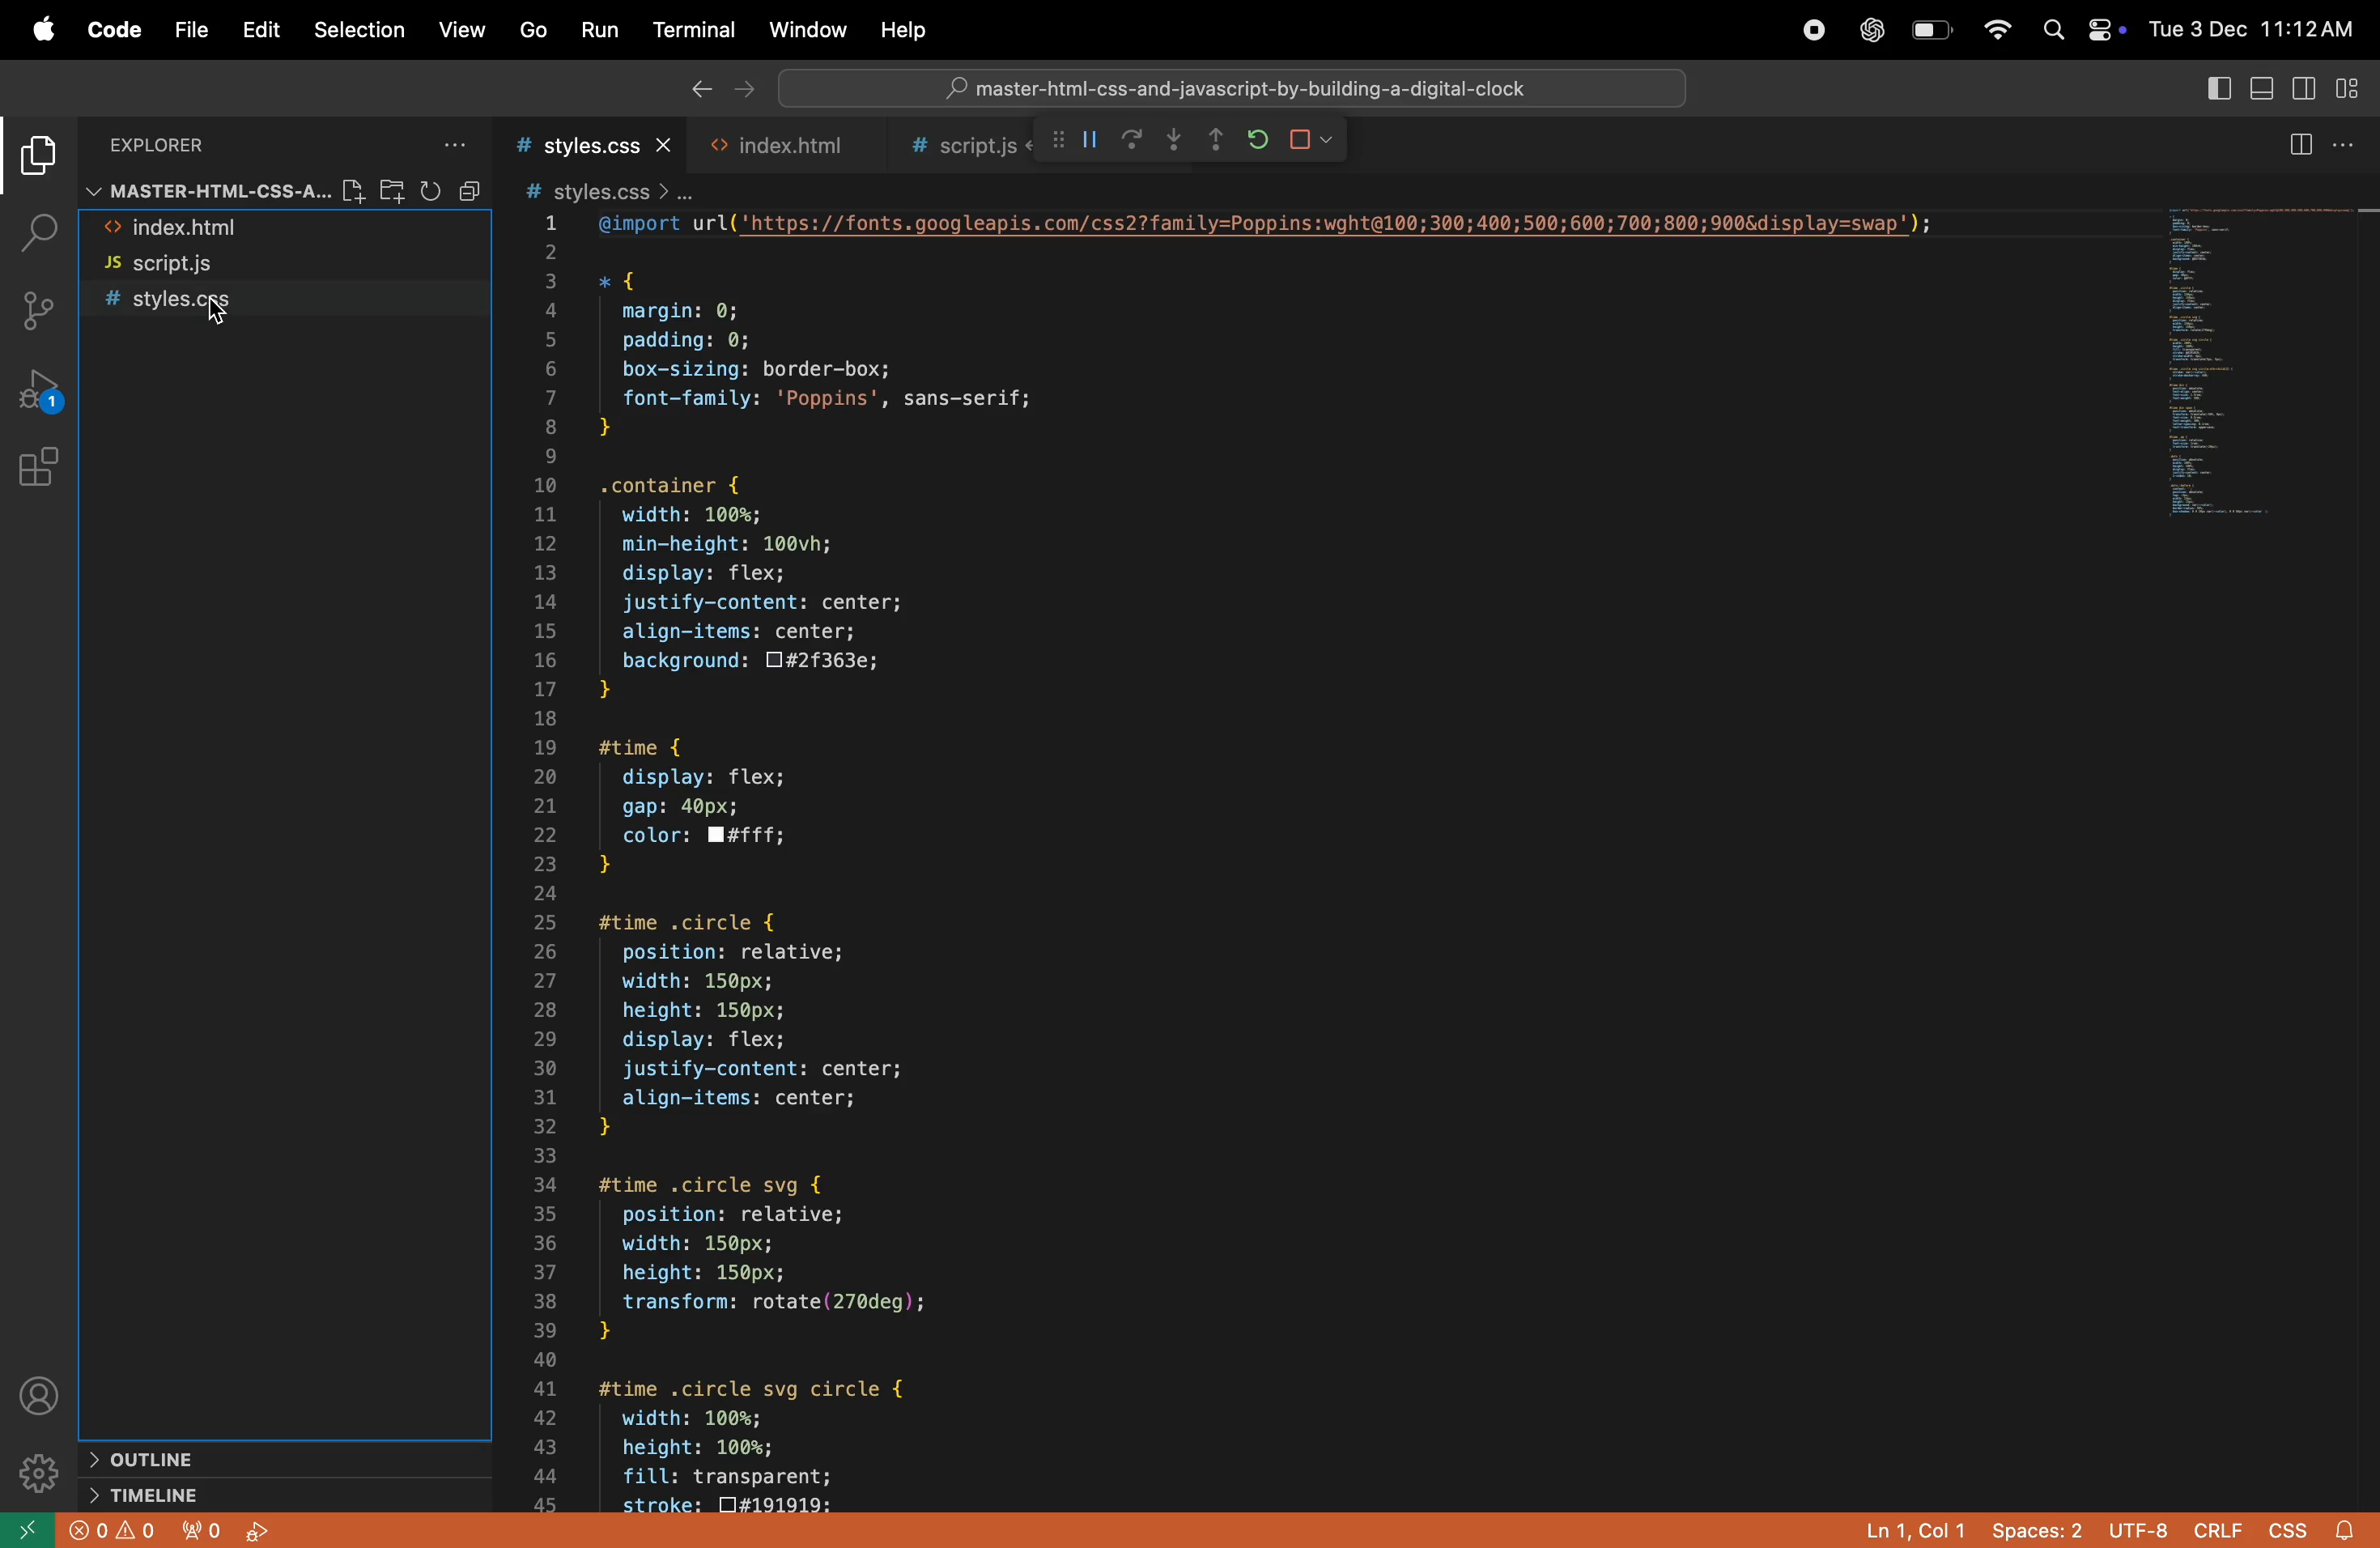 The height and width of the screenshot is (1548, 2380). What do you see at coordinates (42, 311) in the screenshot?
I see `source control` at bounding box center [42, 311].